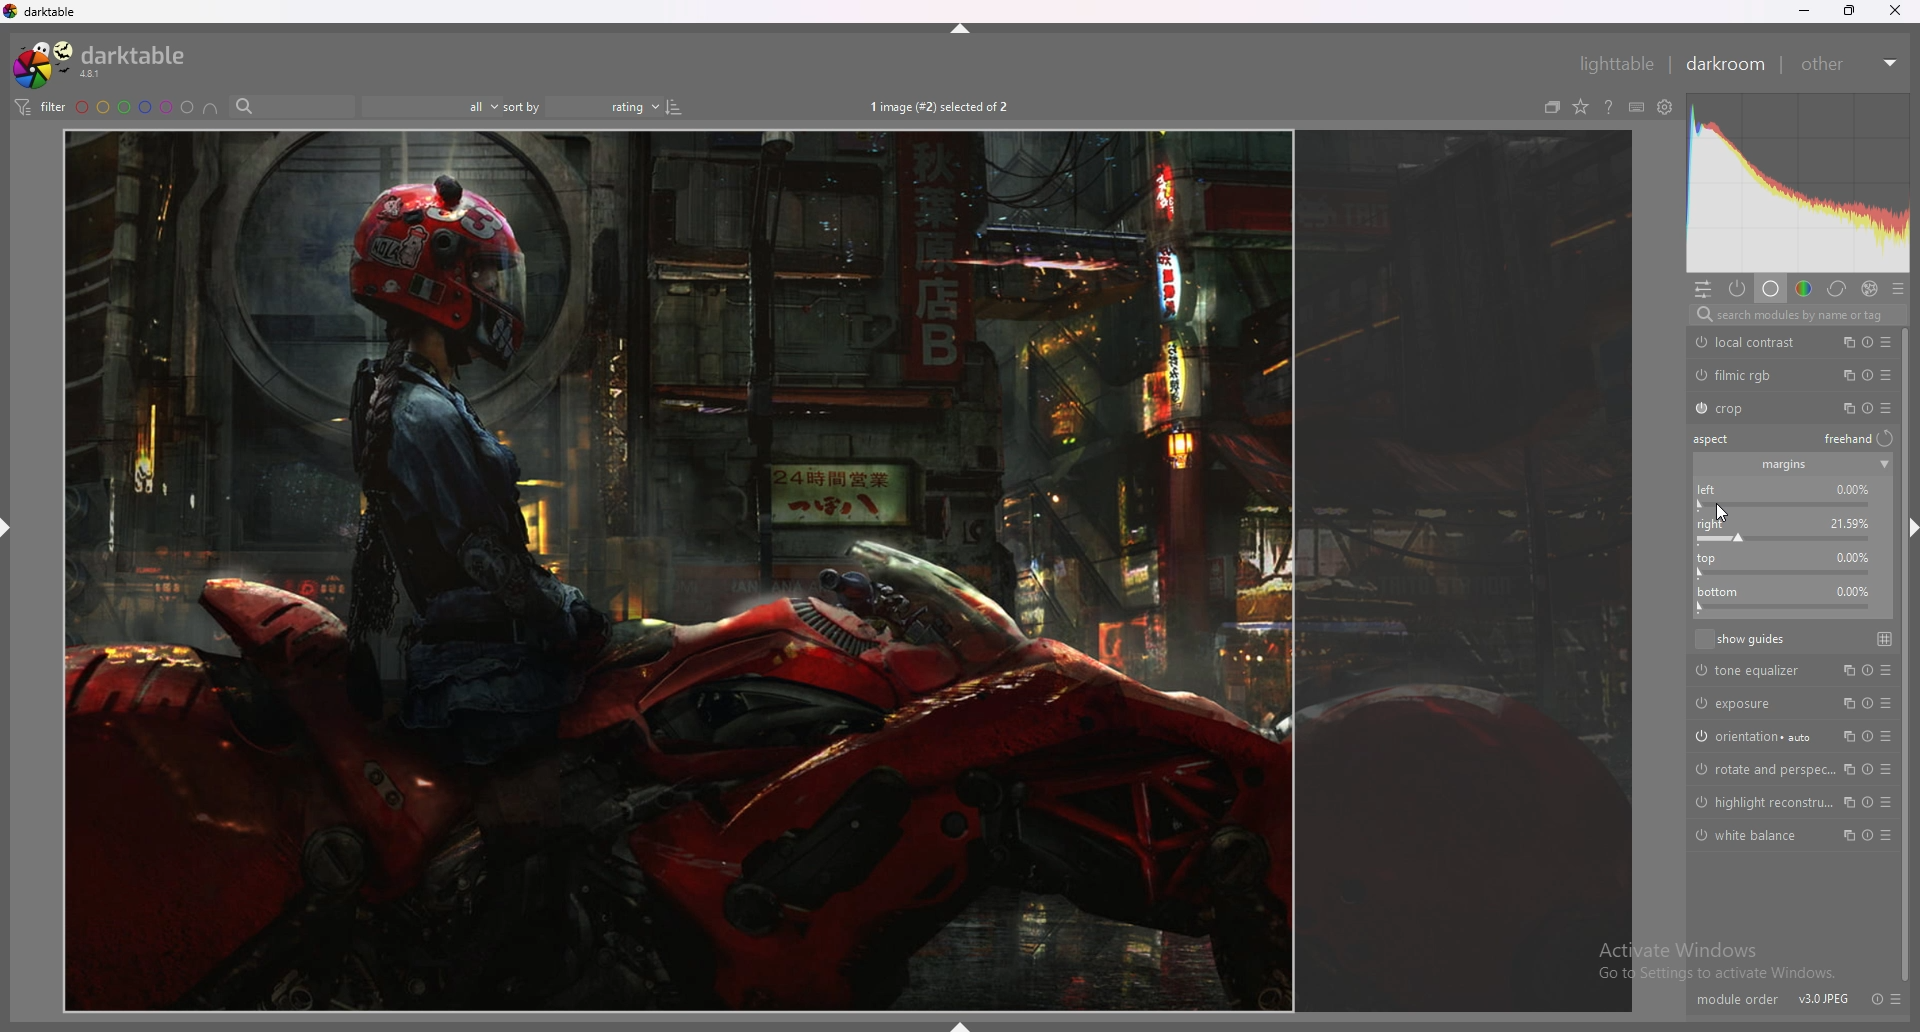  Describe the element at coordinates (1850, 64) in the screenshot. I see `other` at that location.